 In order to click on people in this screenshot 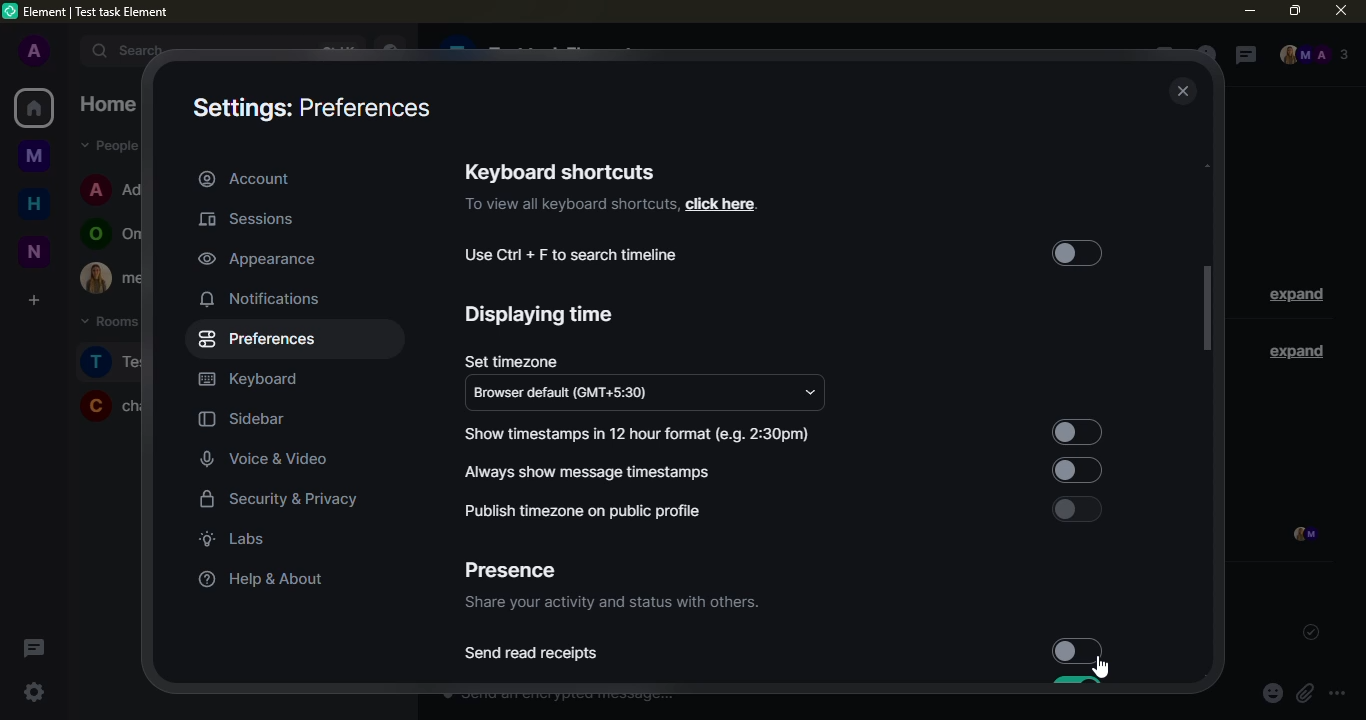, I will do `click(1313, 56)`.